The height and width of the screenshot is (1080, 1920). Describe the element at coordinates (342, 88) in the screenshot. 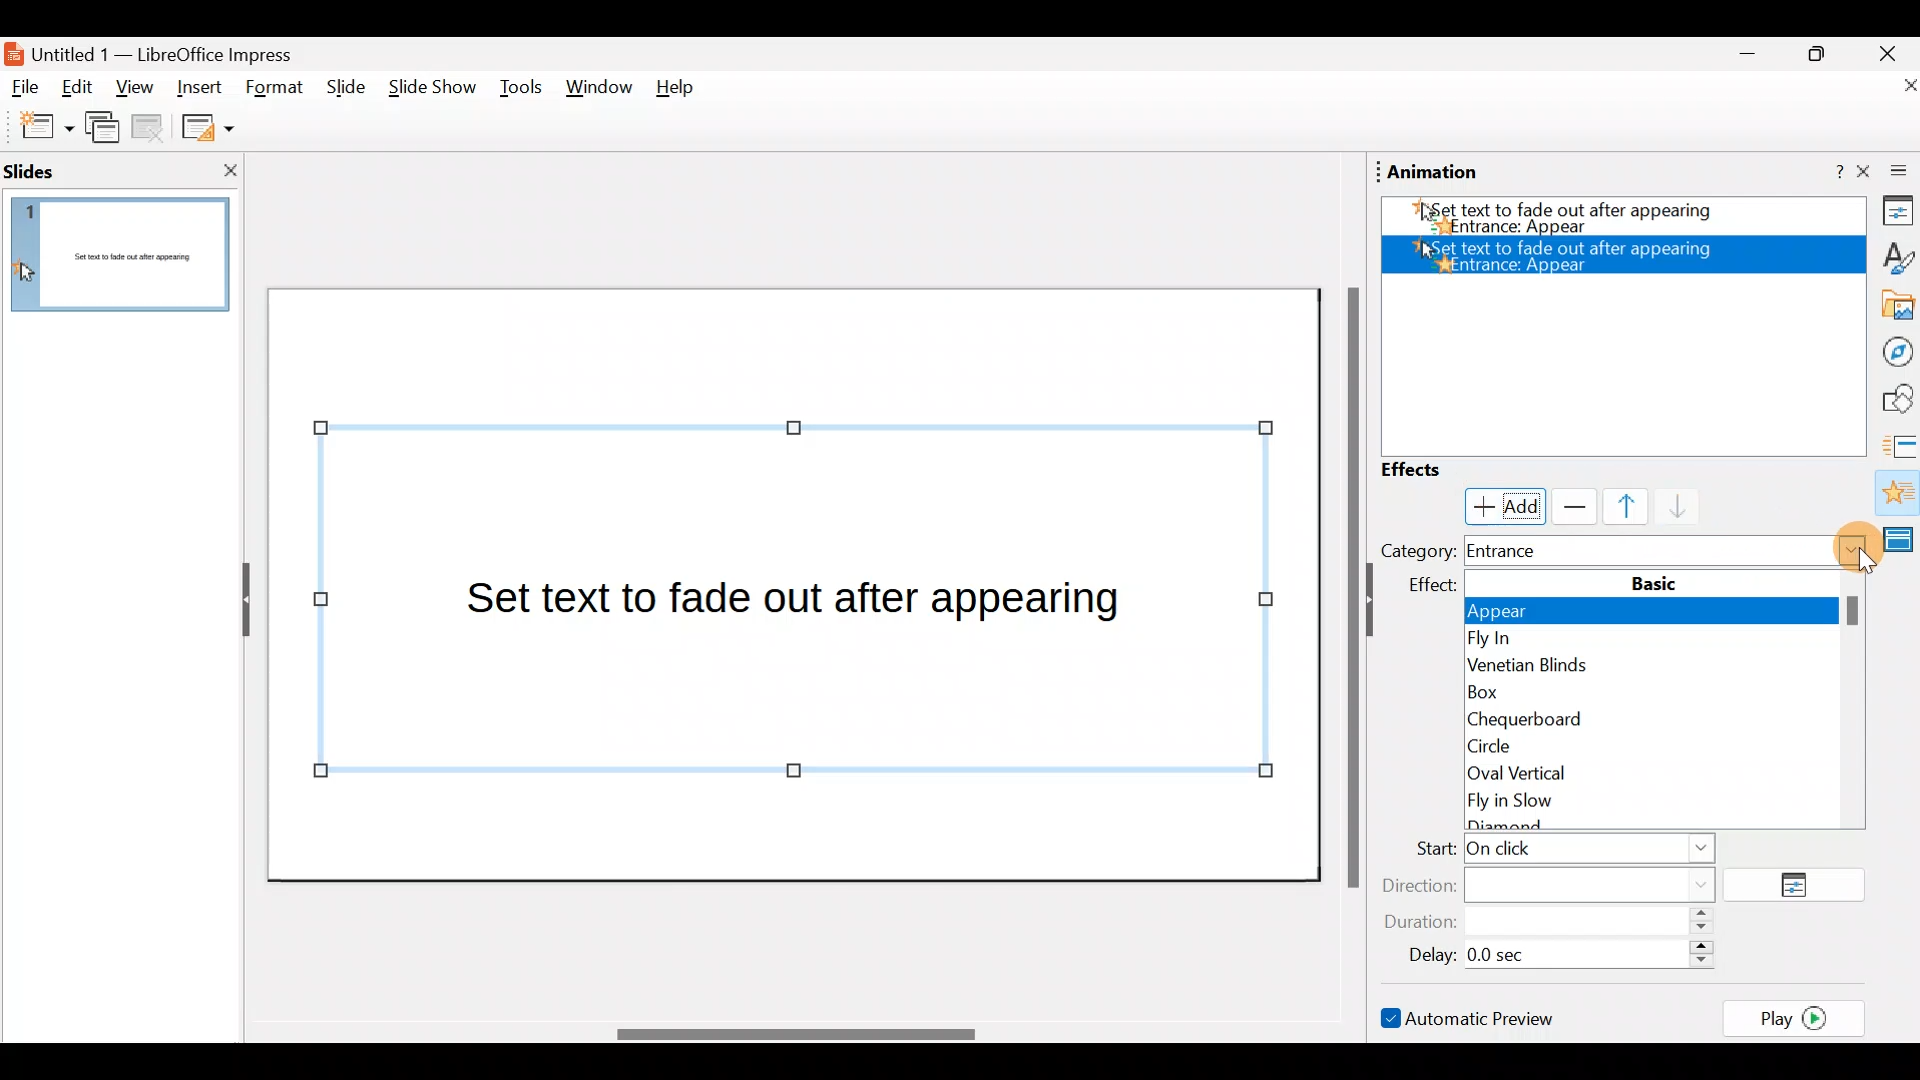

I see `Slide` at that location.